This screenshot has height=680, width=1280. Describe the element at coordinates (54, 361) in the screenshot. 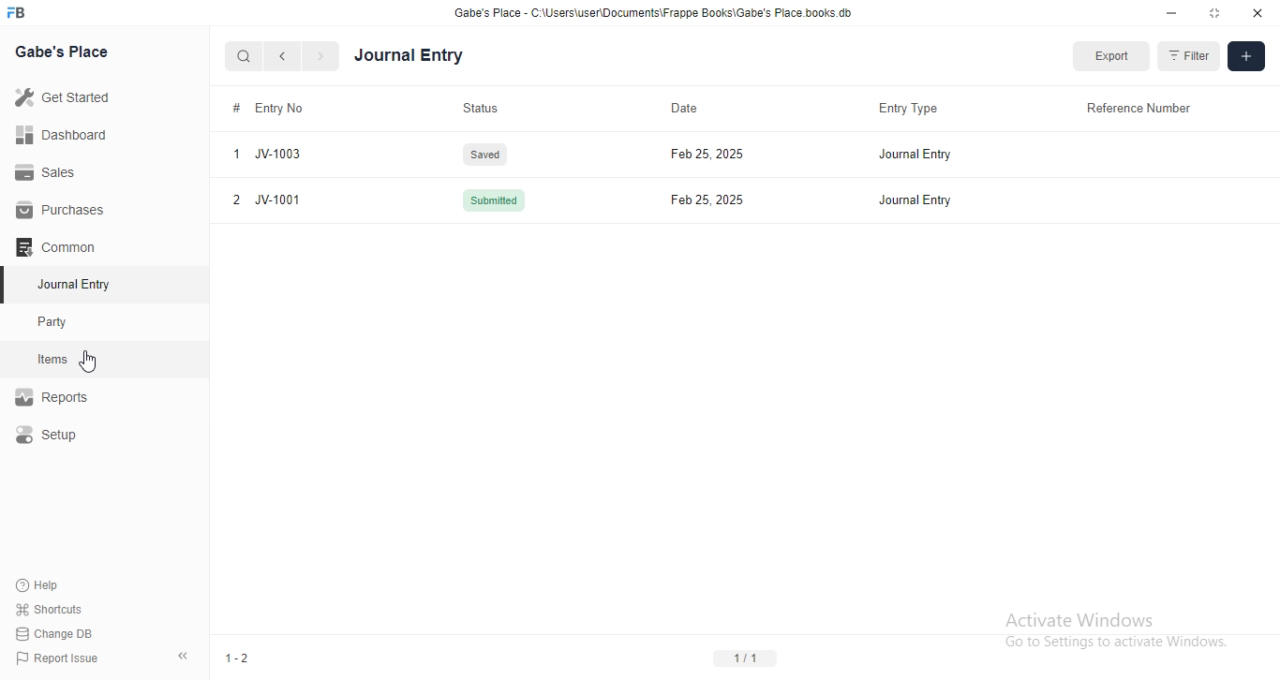

I see `items` at that location.